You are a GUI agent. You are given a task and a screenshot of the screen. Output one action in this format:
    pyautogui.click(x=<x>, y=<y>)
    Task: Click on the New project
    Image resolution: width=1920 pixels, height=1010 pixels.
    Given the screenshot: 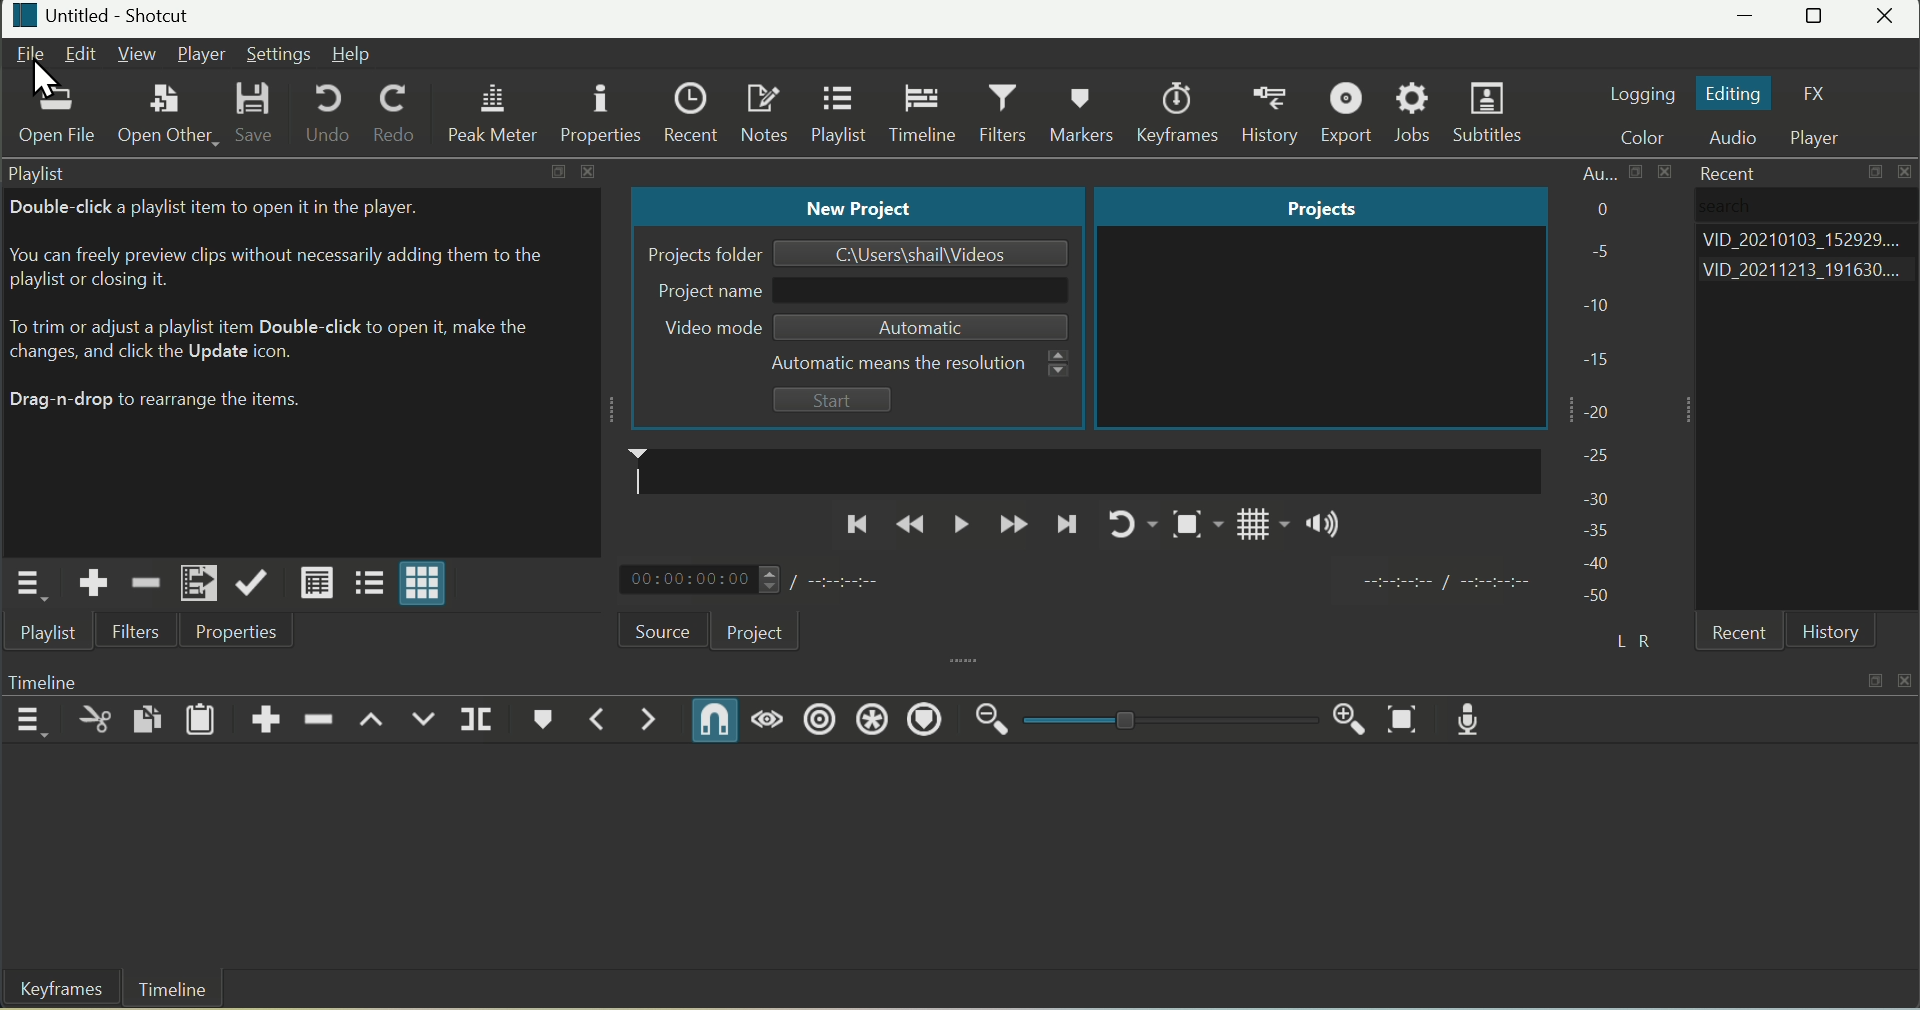 What is the action you would take?
    pyautogui.click(x=861, y=207)
    